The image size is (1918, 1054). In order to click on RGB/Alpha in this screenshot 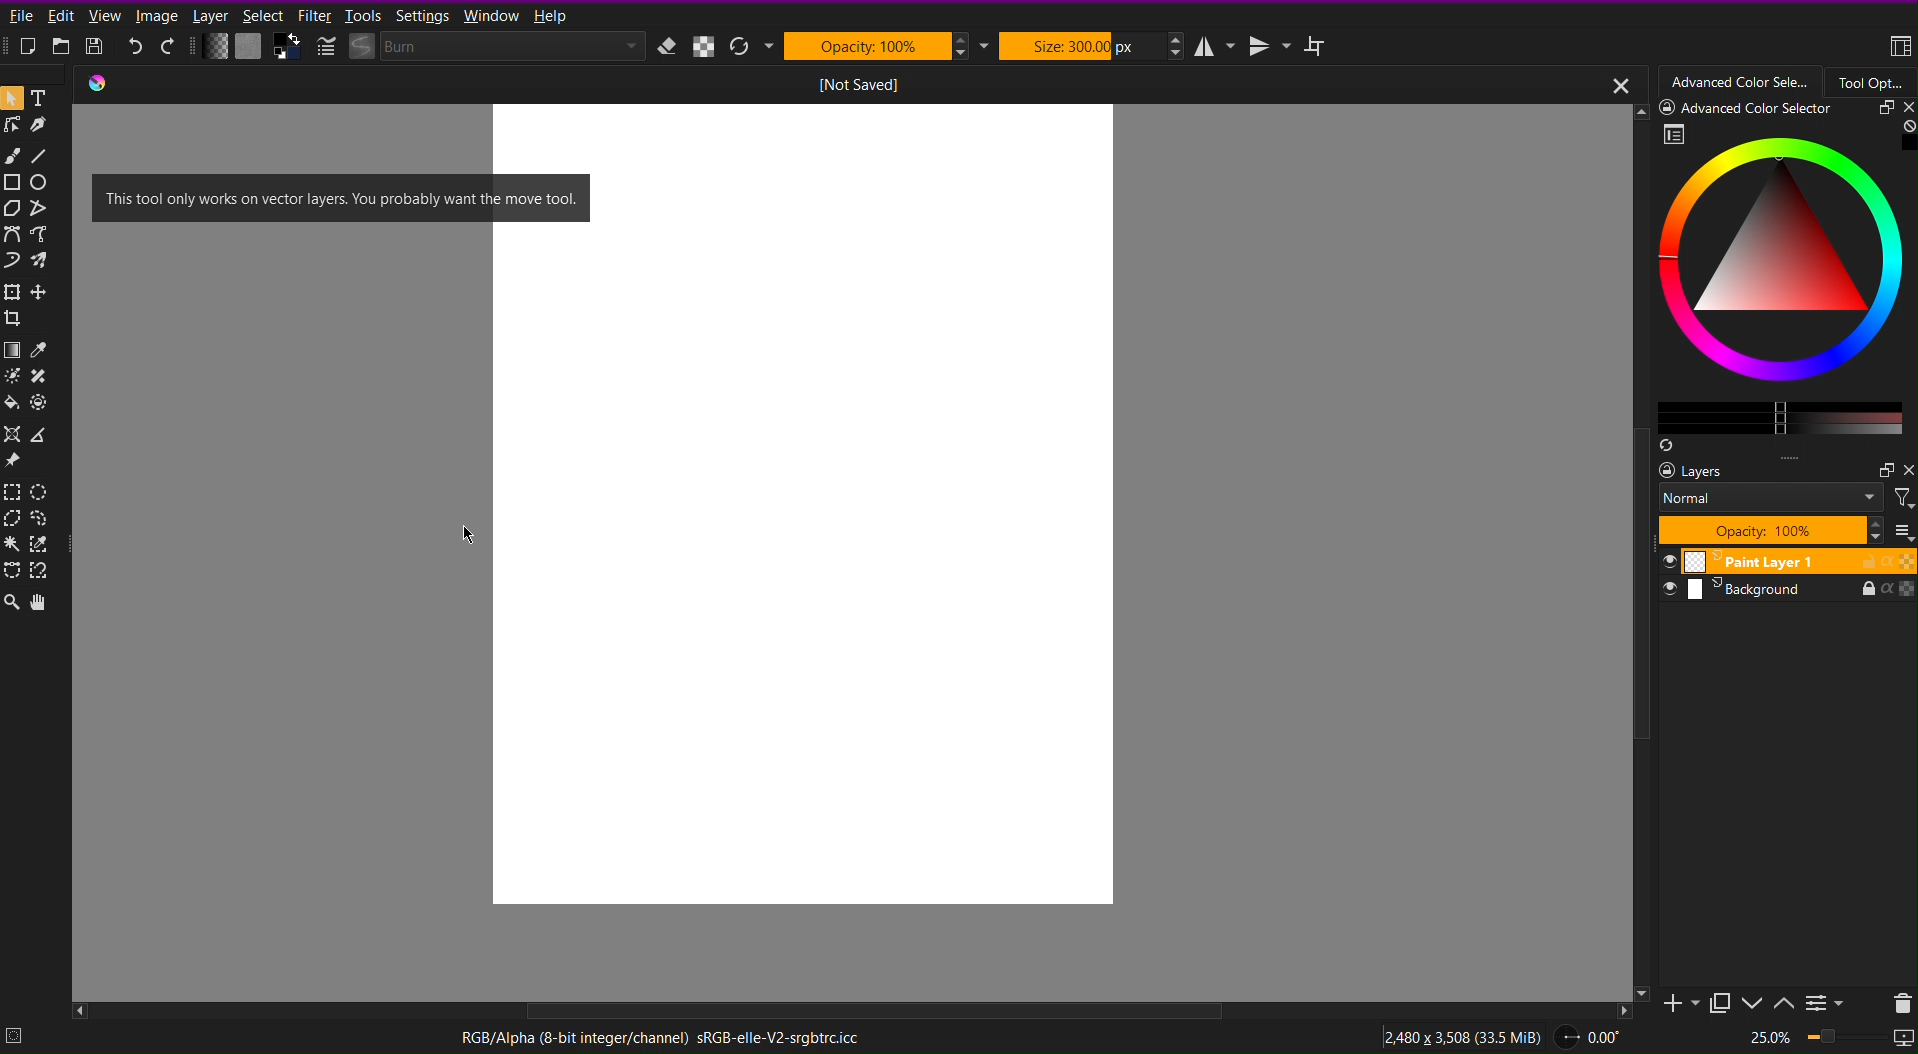, I will do `click(654, 1035)`.